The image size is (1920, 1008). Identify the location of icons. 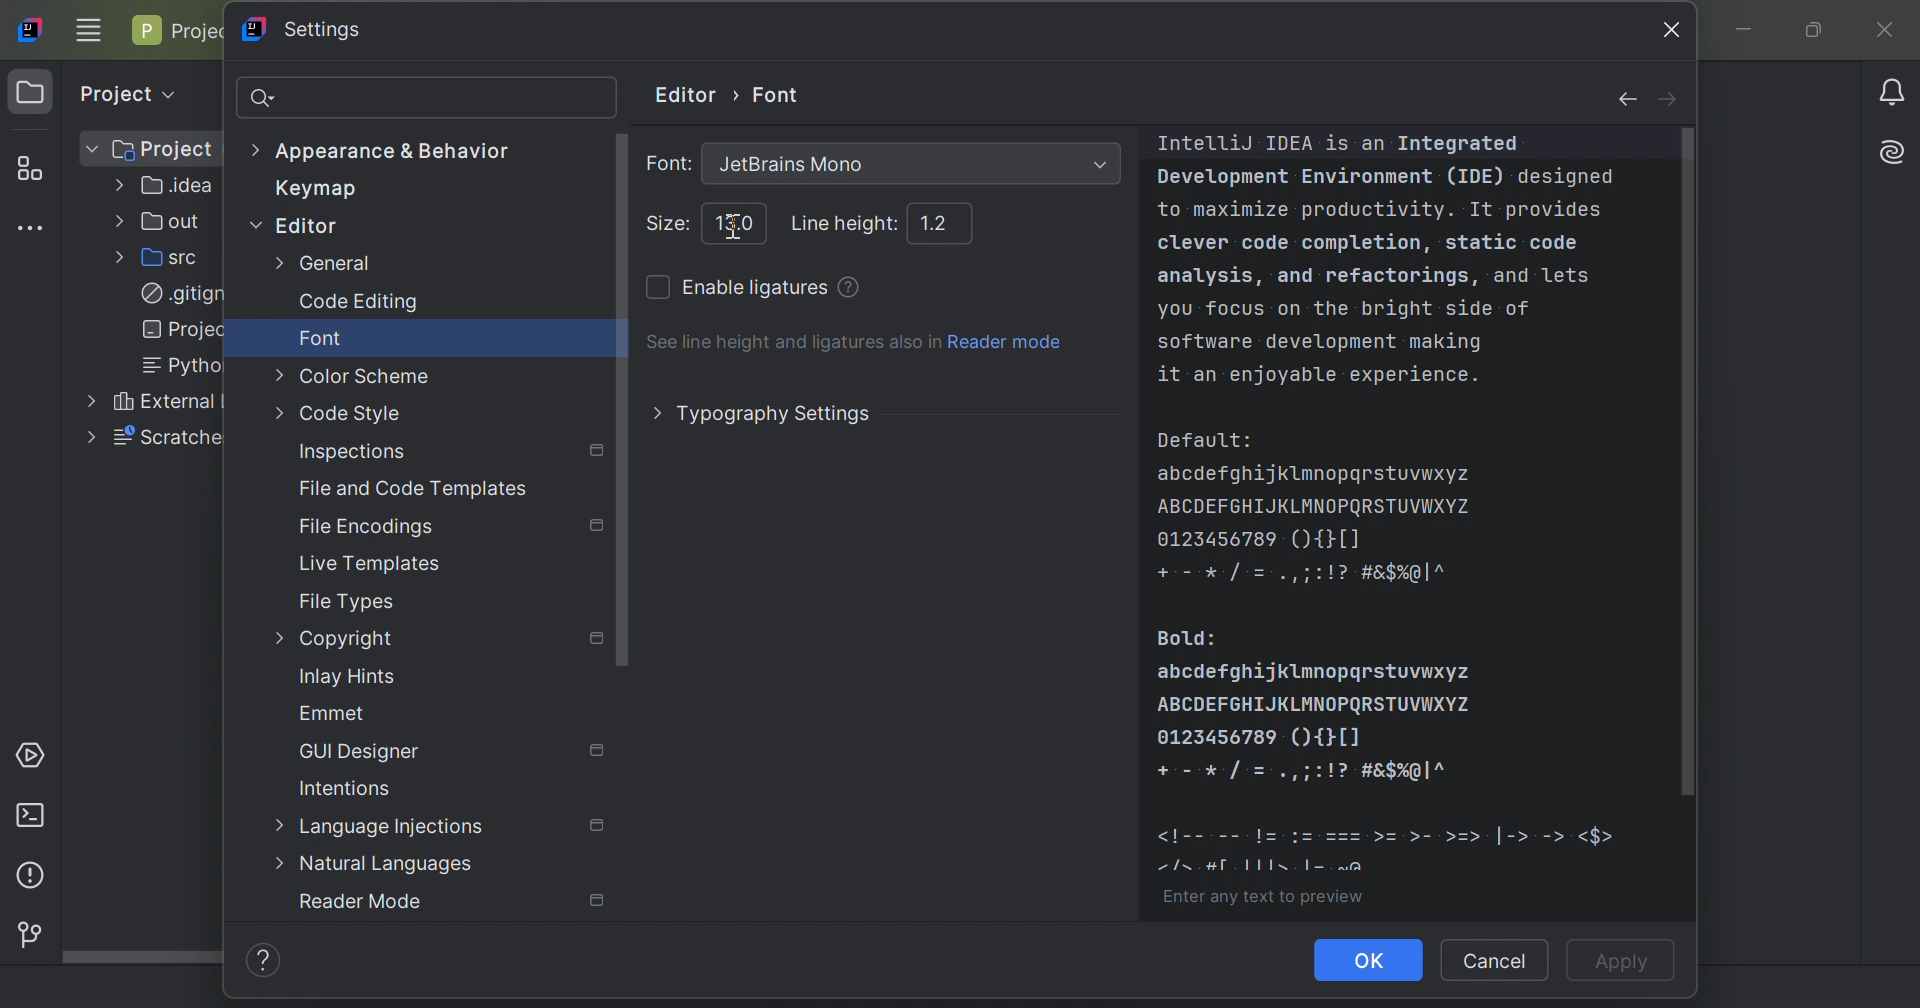
(1307, 773).